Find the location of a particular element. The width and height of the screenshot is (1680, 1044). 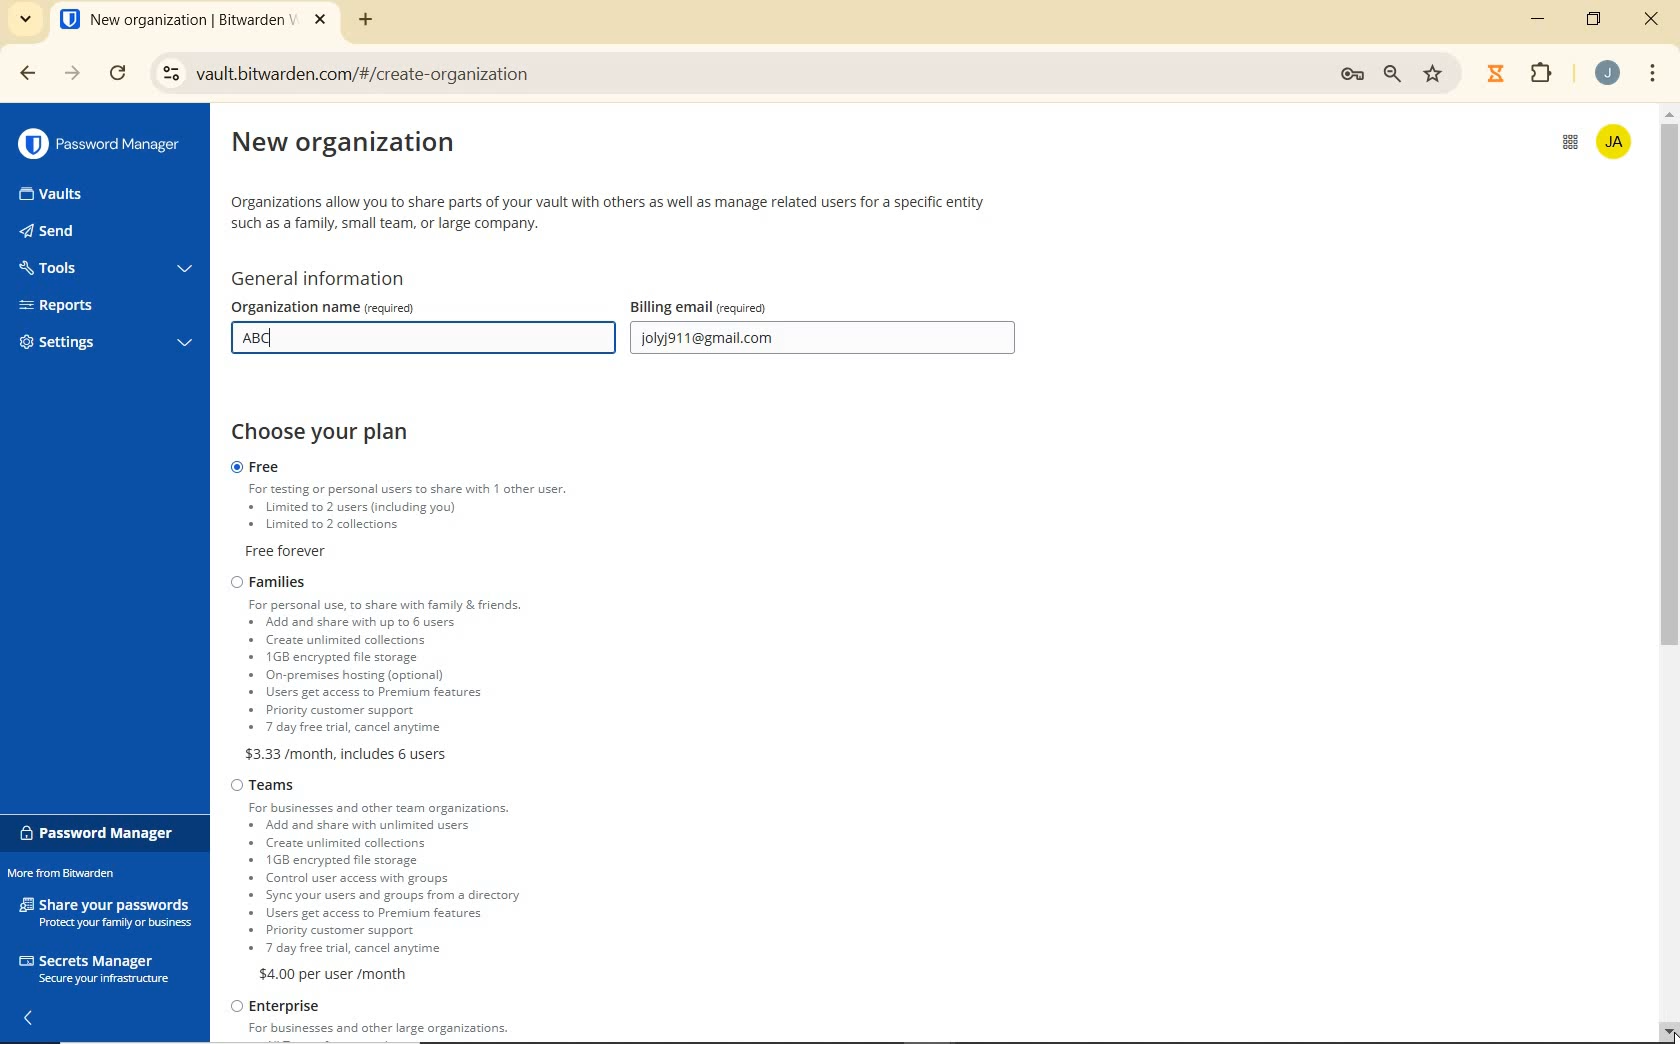

search tabs is located at coordinates (25, 21).